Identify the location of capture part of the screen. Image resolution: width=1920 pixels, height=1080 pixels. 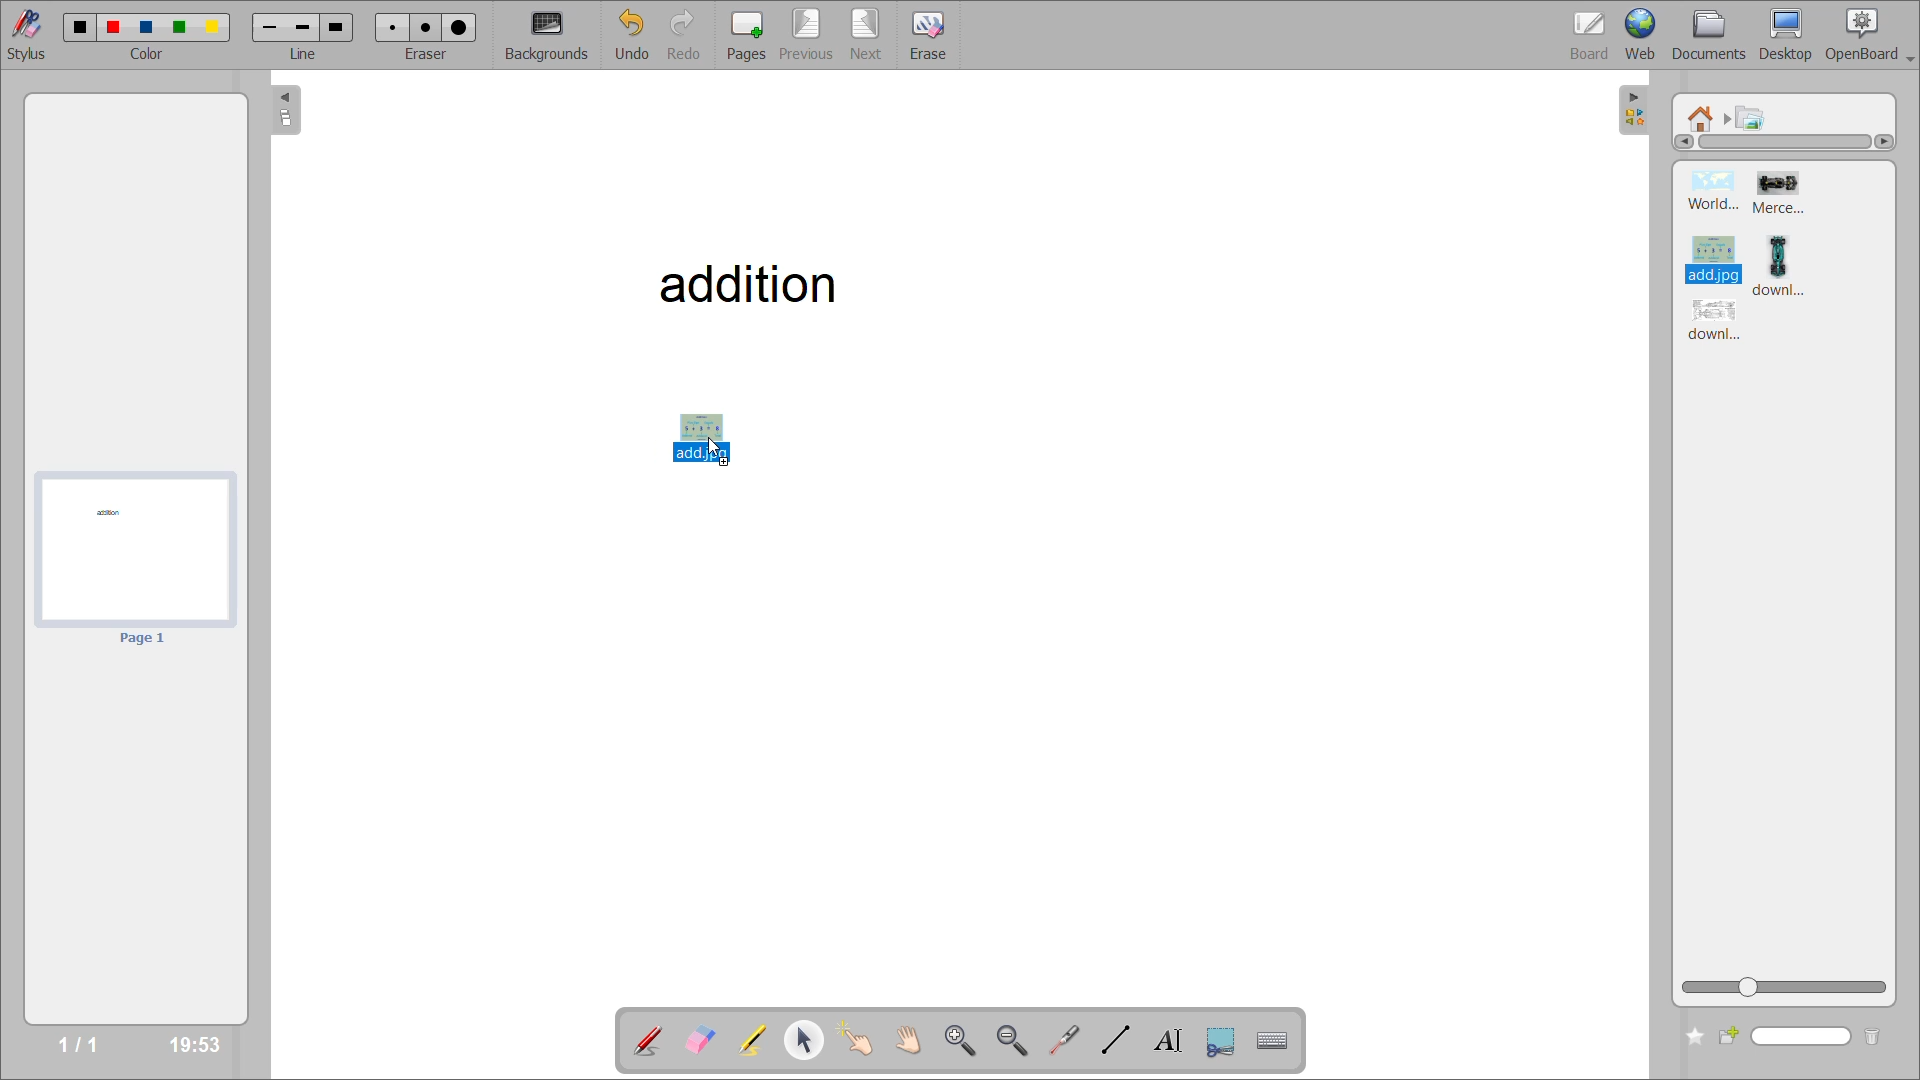
(1222, 1042).